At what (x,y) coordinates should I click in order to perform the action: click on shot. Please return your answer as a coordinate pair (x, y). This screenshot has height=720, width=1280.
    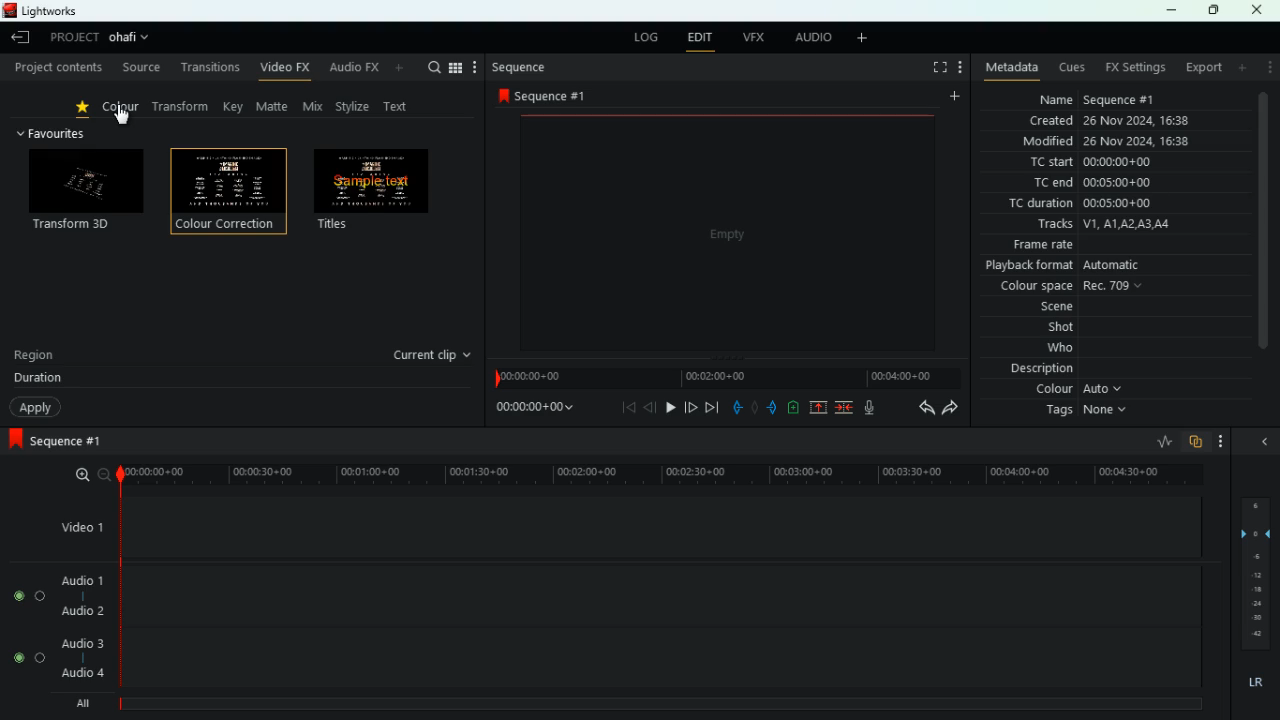
    Looking at the image, I should click on (1045, 328).